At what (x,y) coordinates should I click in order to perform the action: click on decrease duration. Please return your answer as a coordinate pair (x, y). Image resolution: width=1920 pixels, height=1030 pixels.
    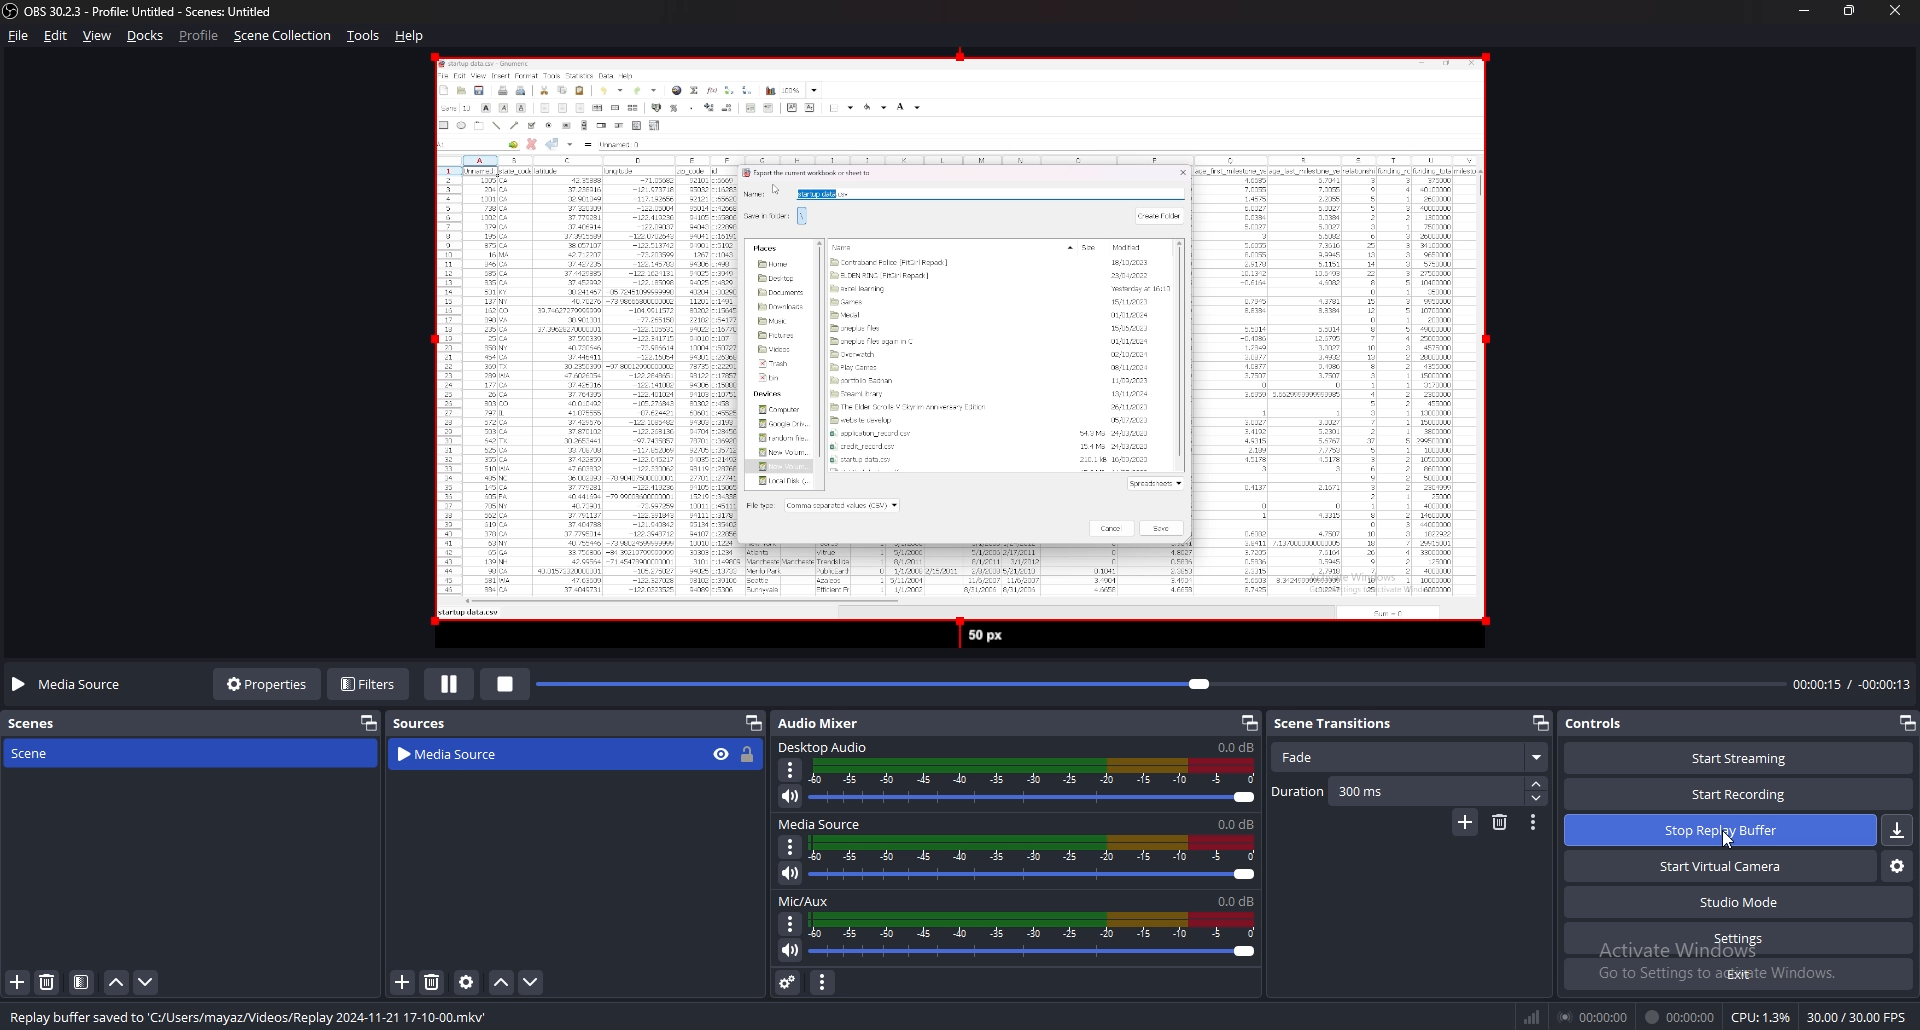
    Looking at the image, I should click on (1539, 799).